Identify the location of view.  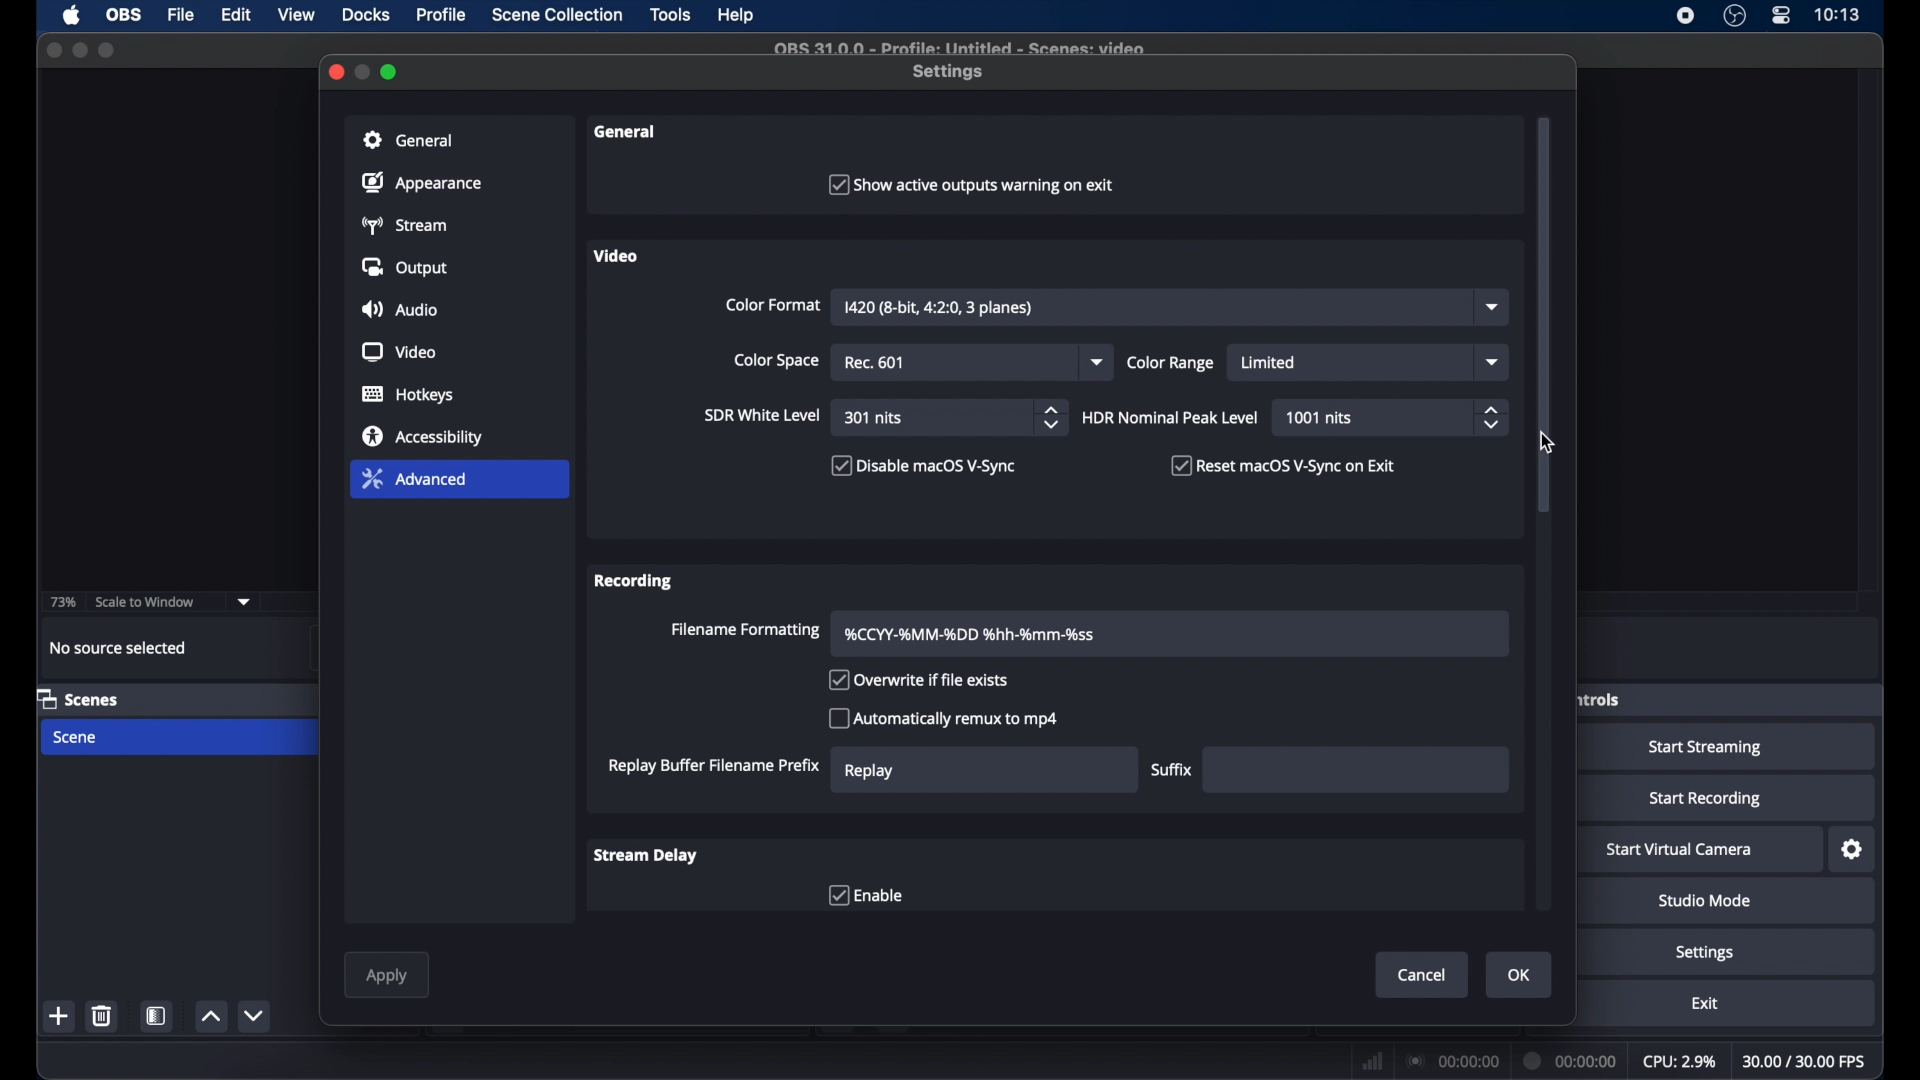
(298, 15).